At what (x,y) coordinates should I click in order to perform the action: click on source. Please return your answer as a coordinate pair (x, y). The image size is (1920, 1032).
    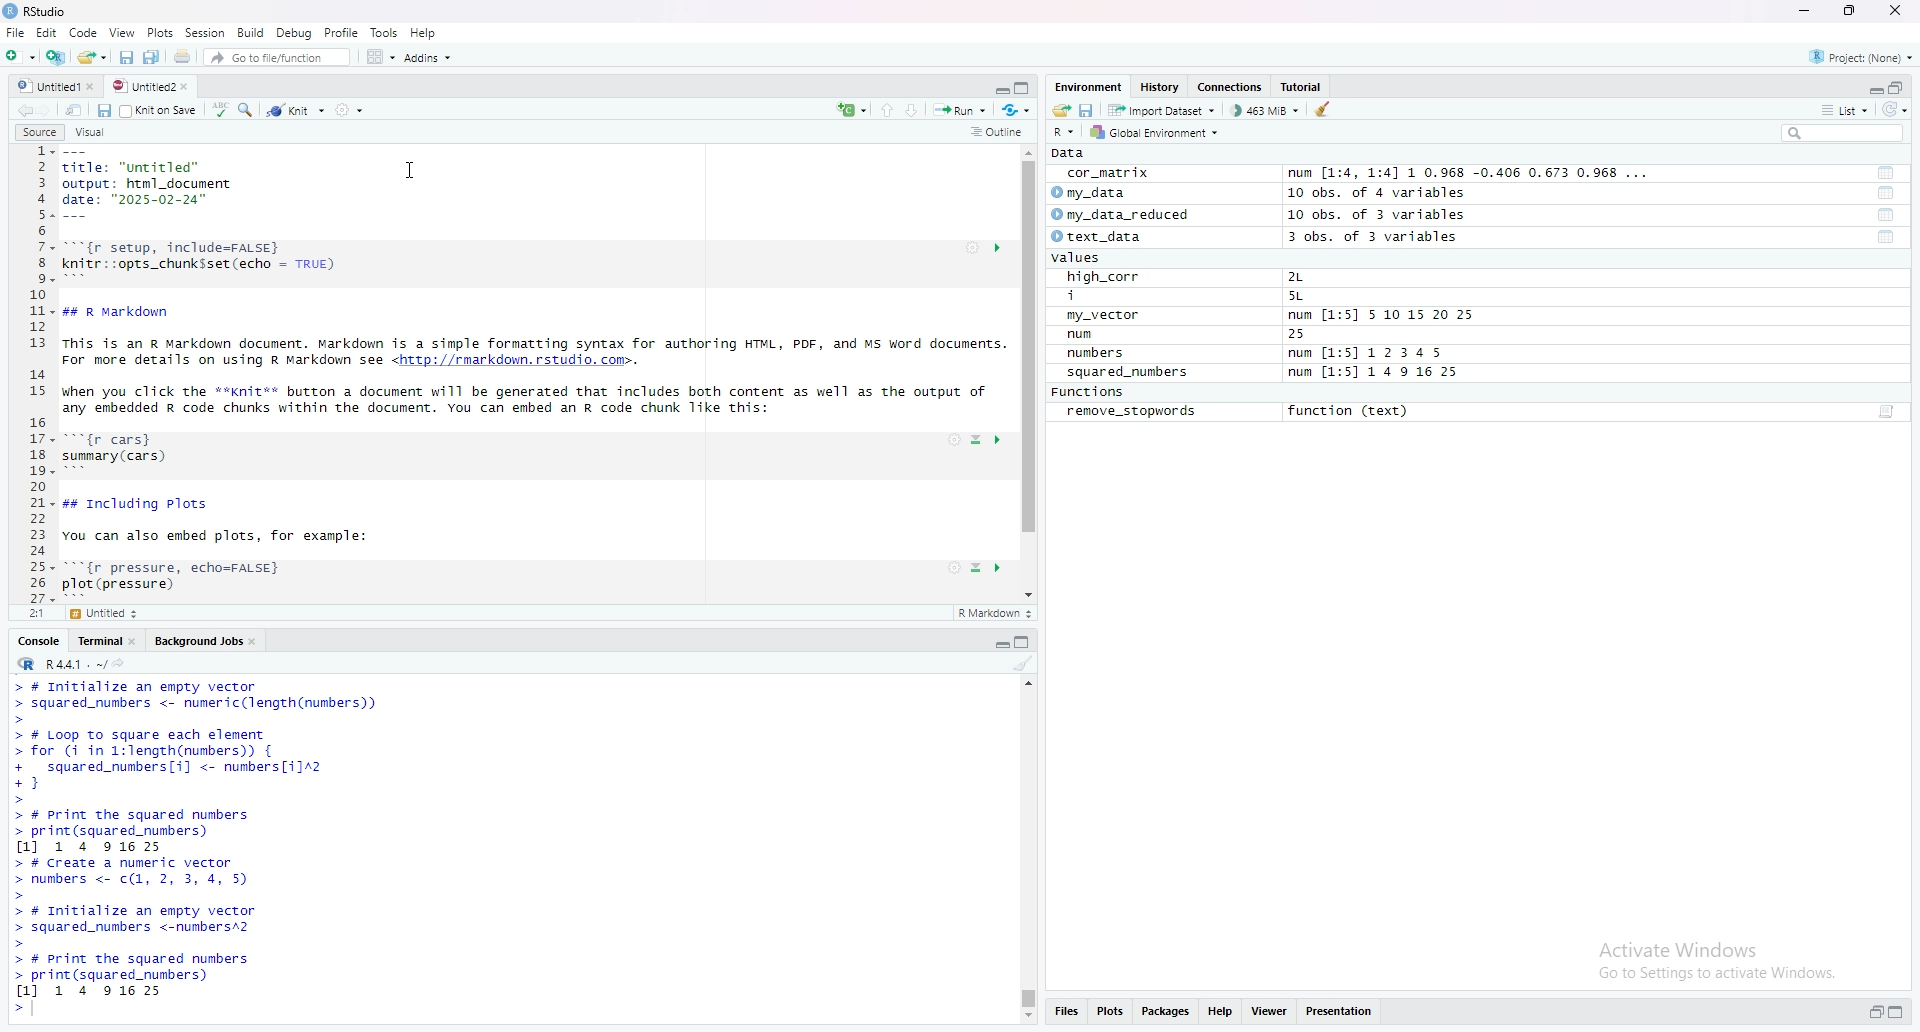
    Looking at the image, I should click on (39, 131).